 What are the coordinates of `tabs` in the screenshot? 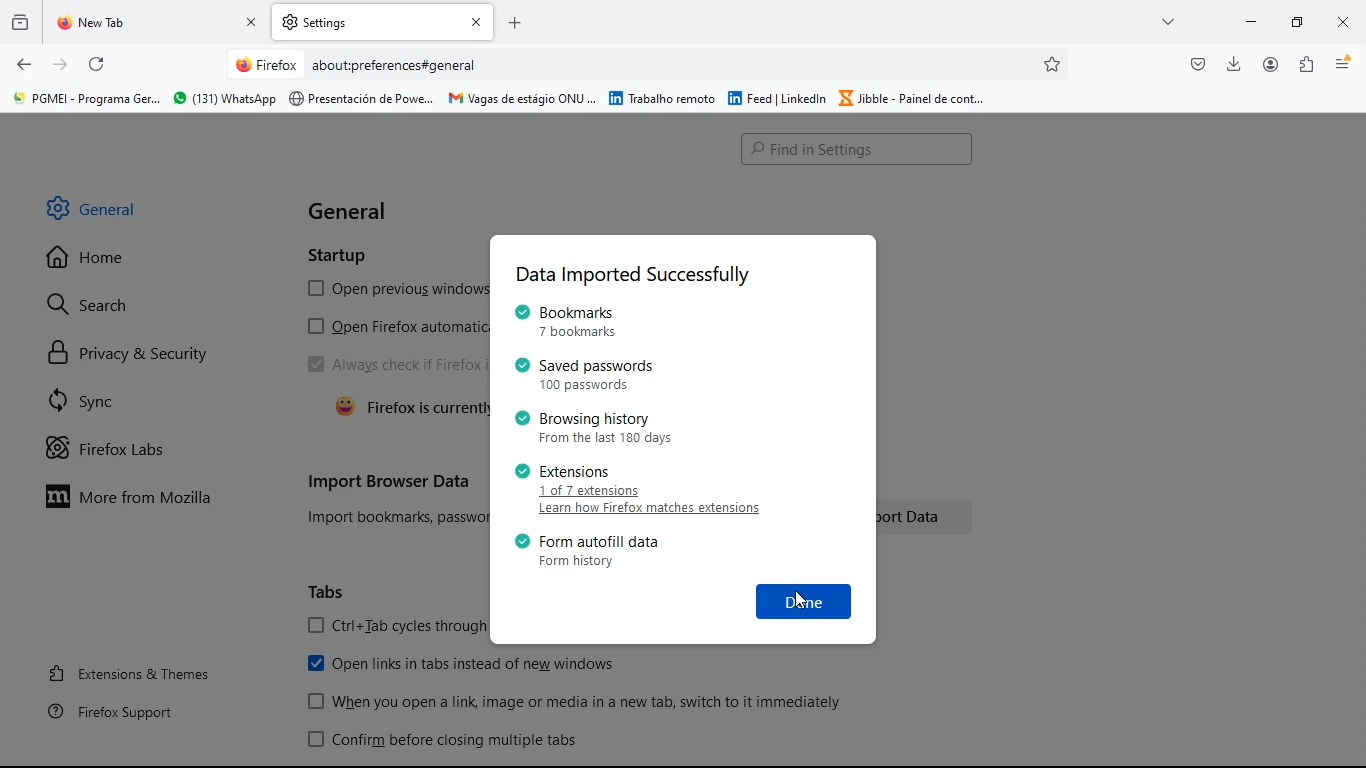 It's located at (331, 592).